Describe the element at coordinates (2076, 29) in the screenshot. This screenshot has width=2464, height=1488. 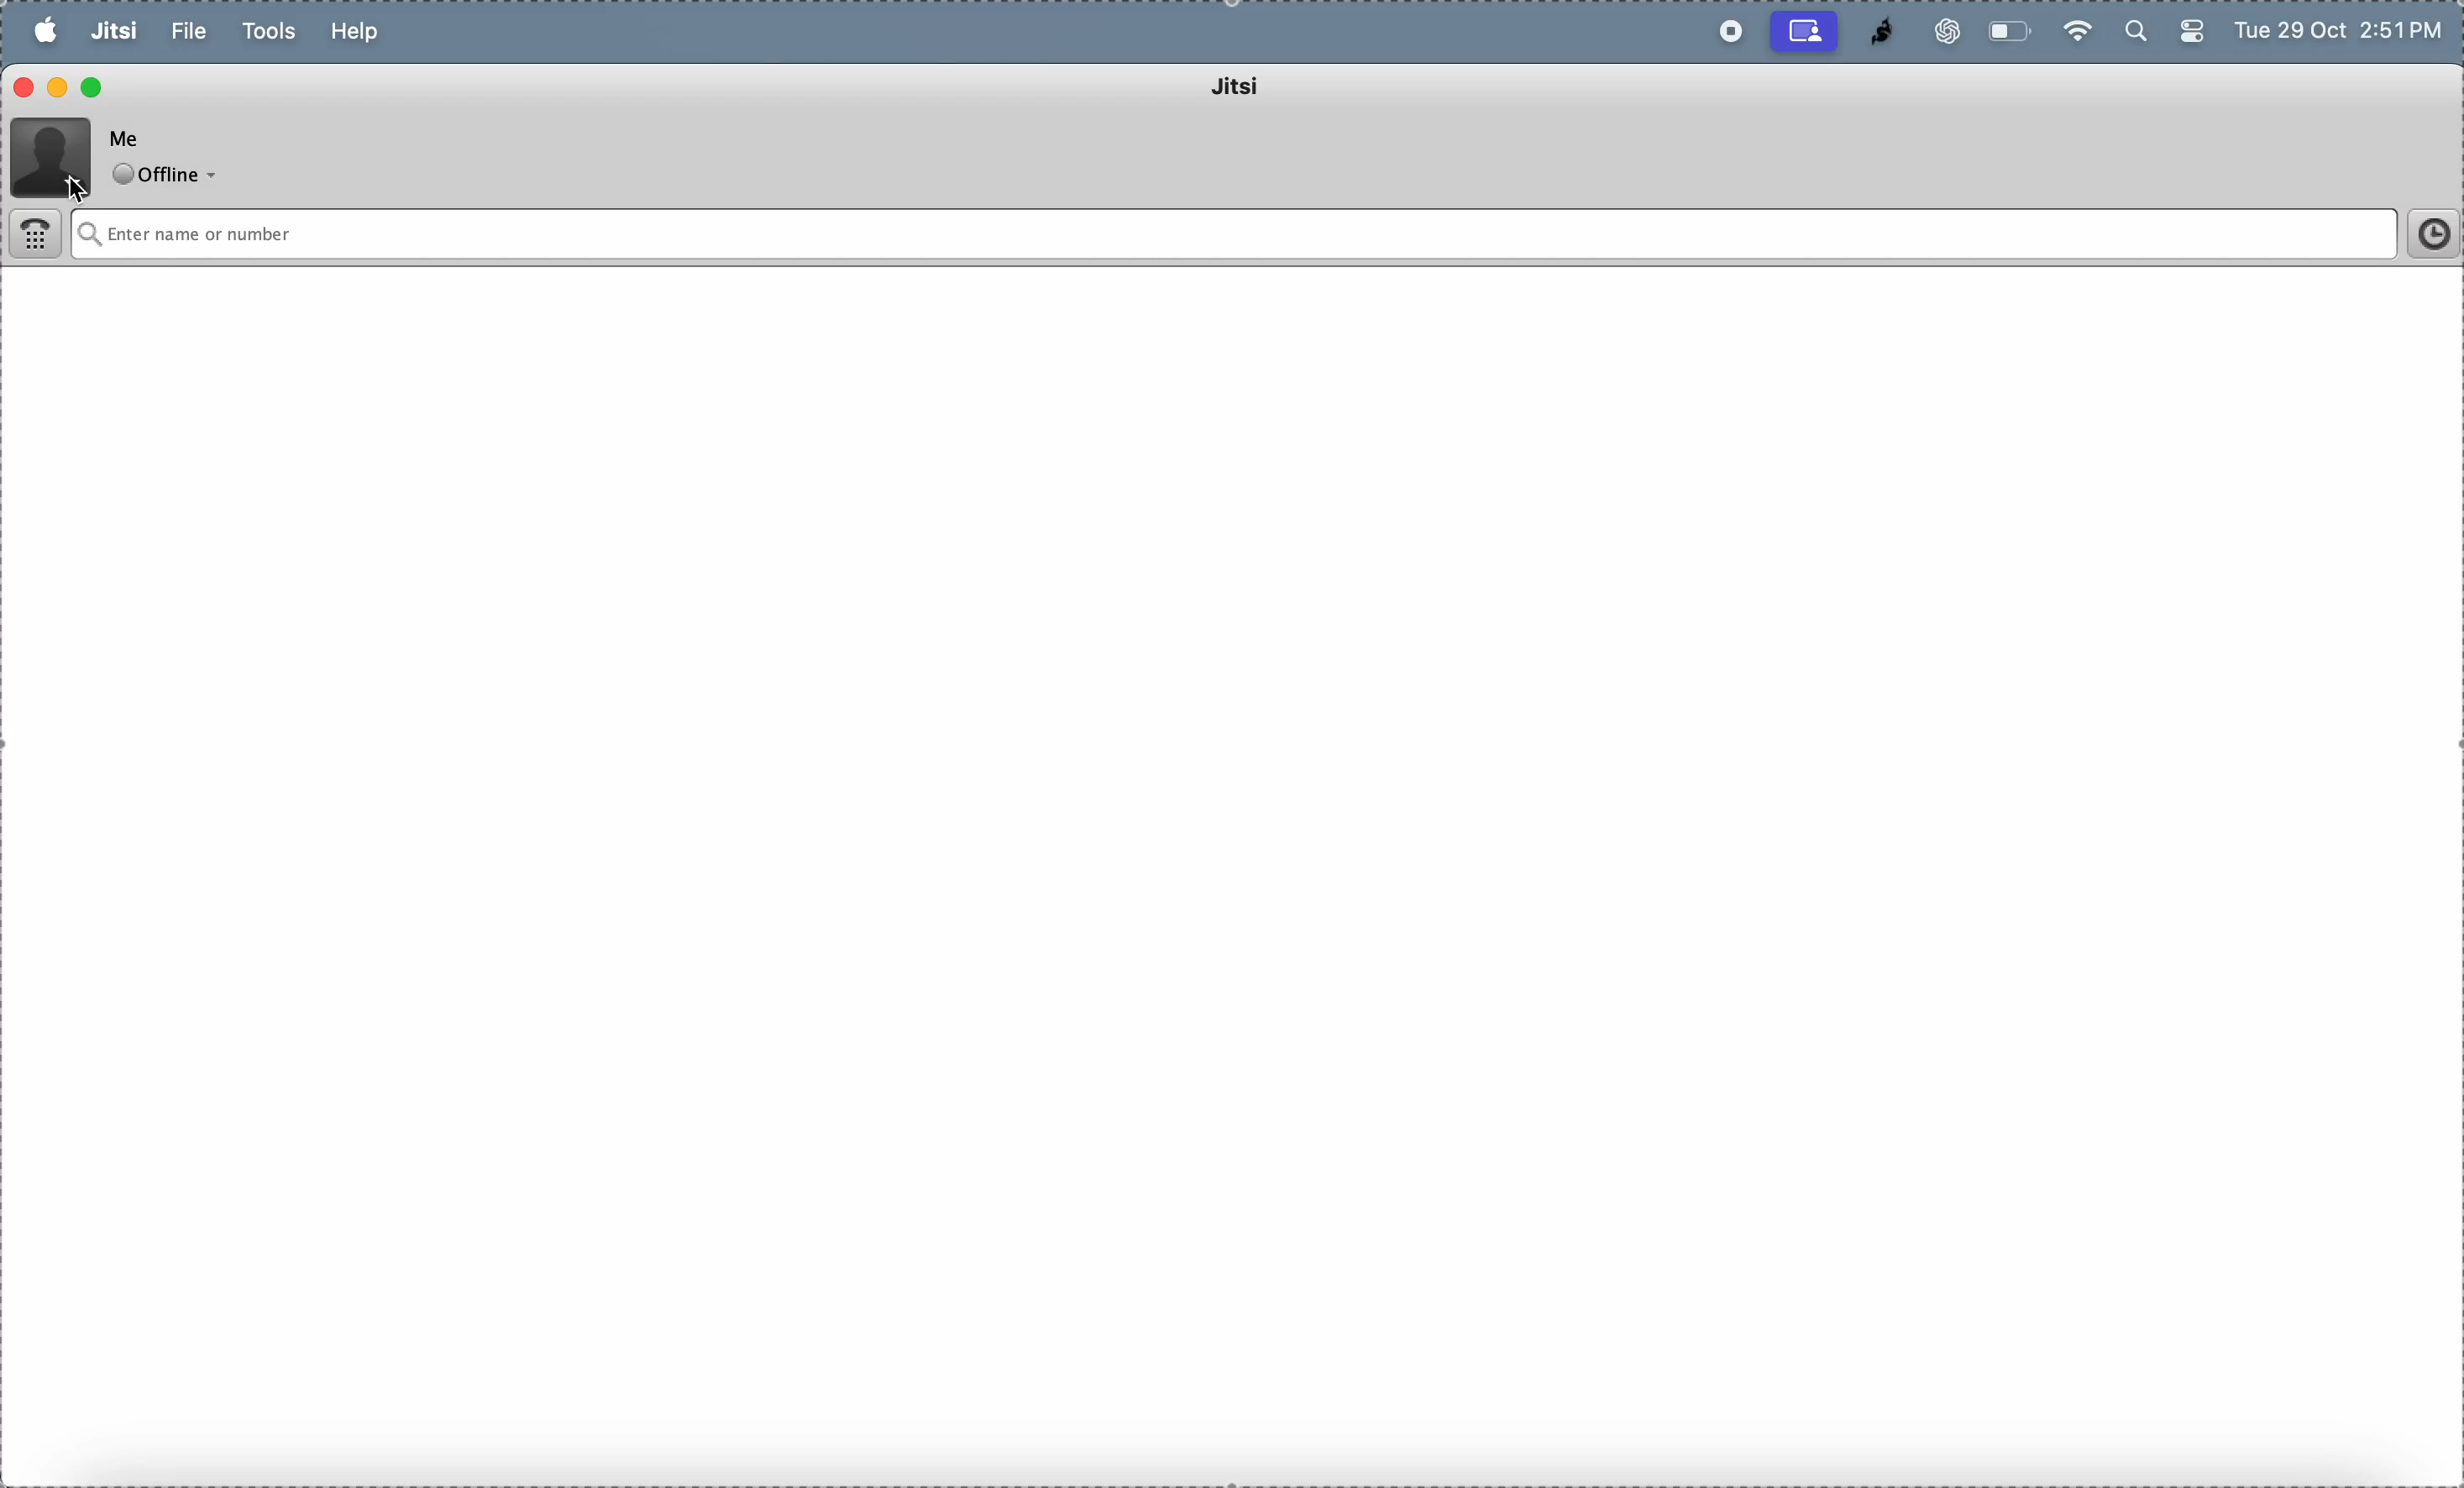
I see `wifi` at that location.